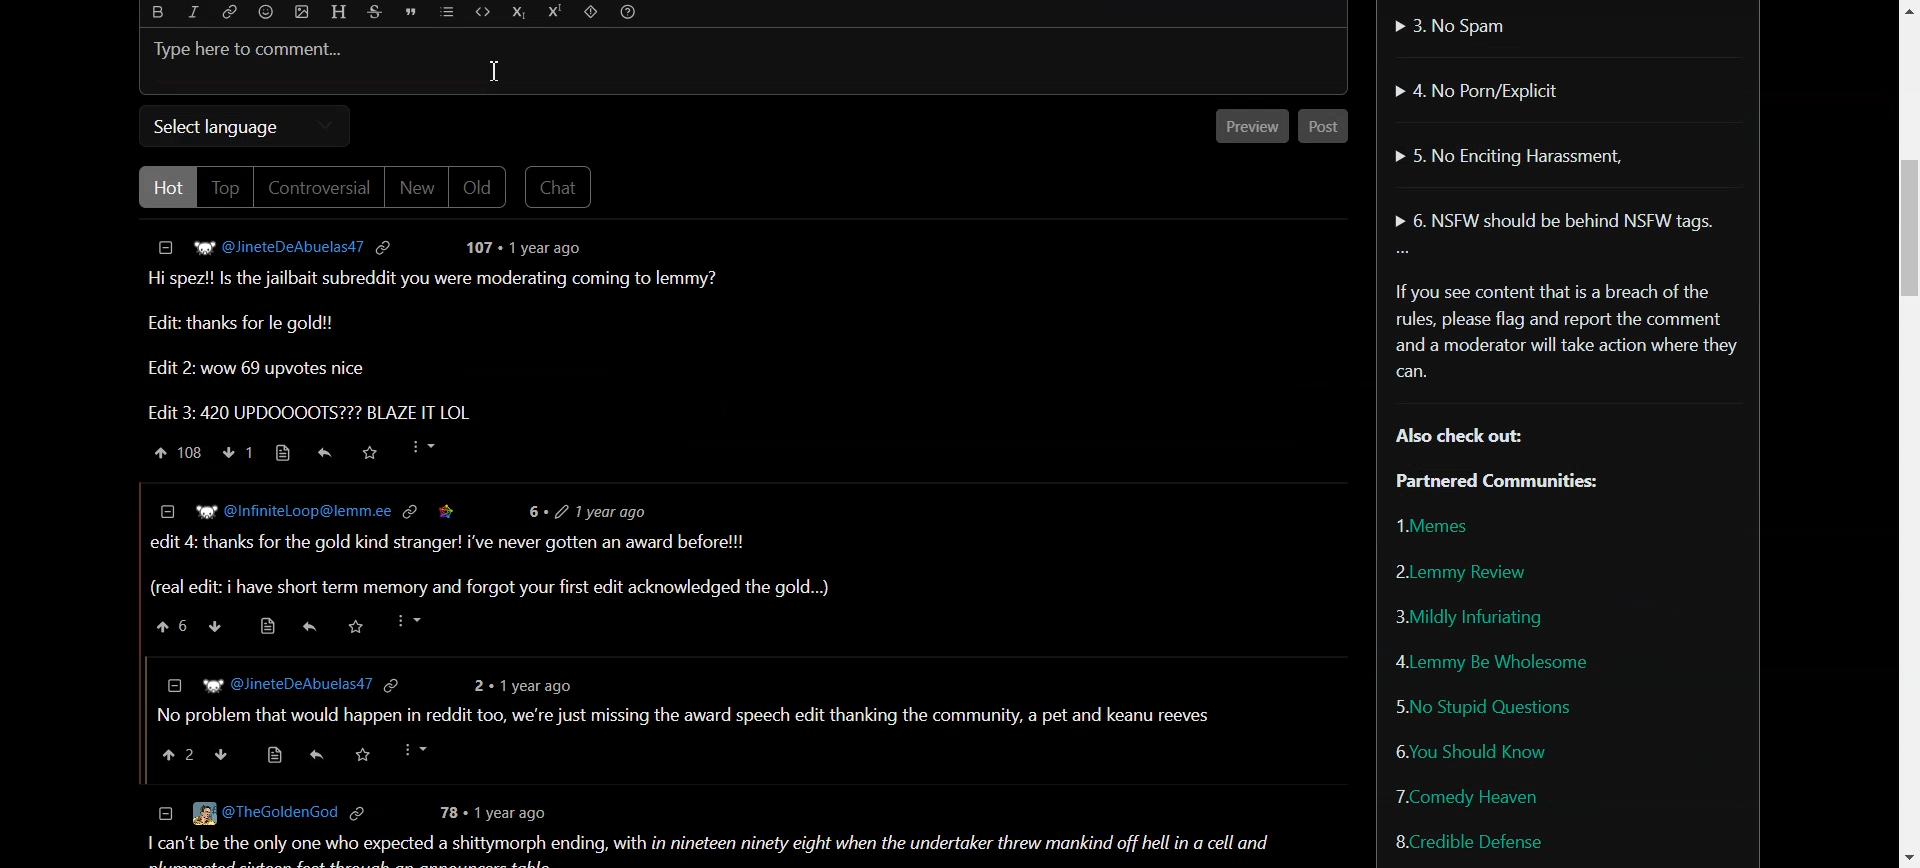  What do you see at coordinates (450, 510) in the screenshot?
I see `saved` at bounding box center [450, 510].